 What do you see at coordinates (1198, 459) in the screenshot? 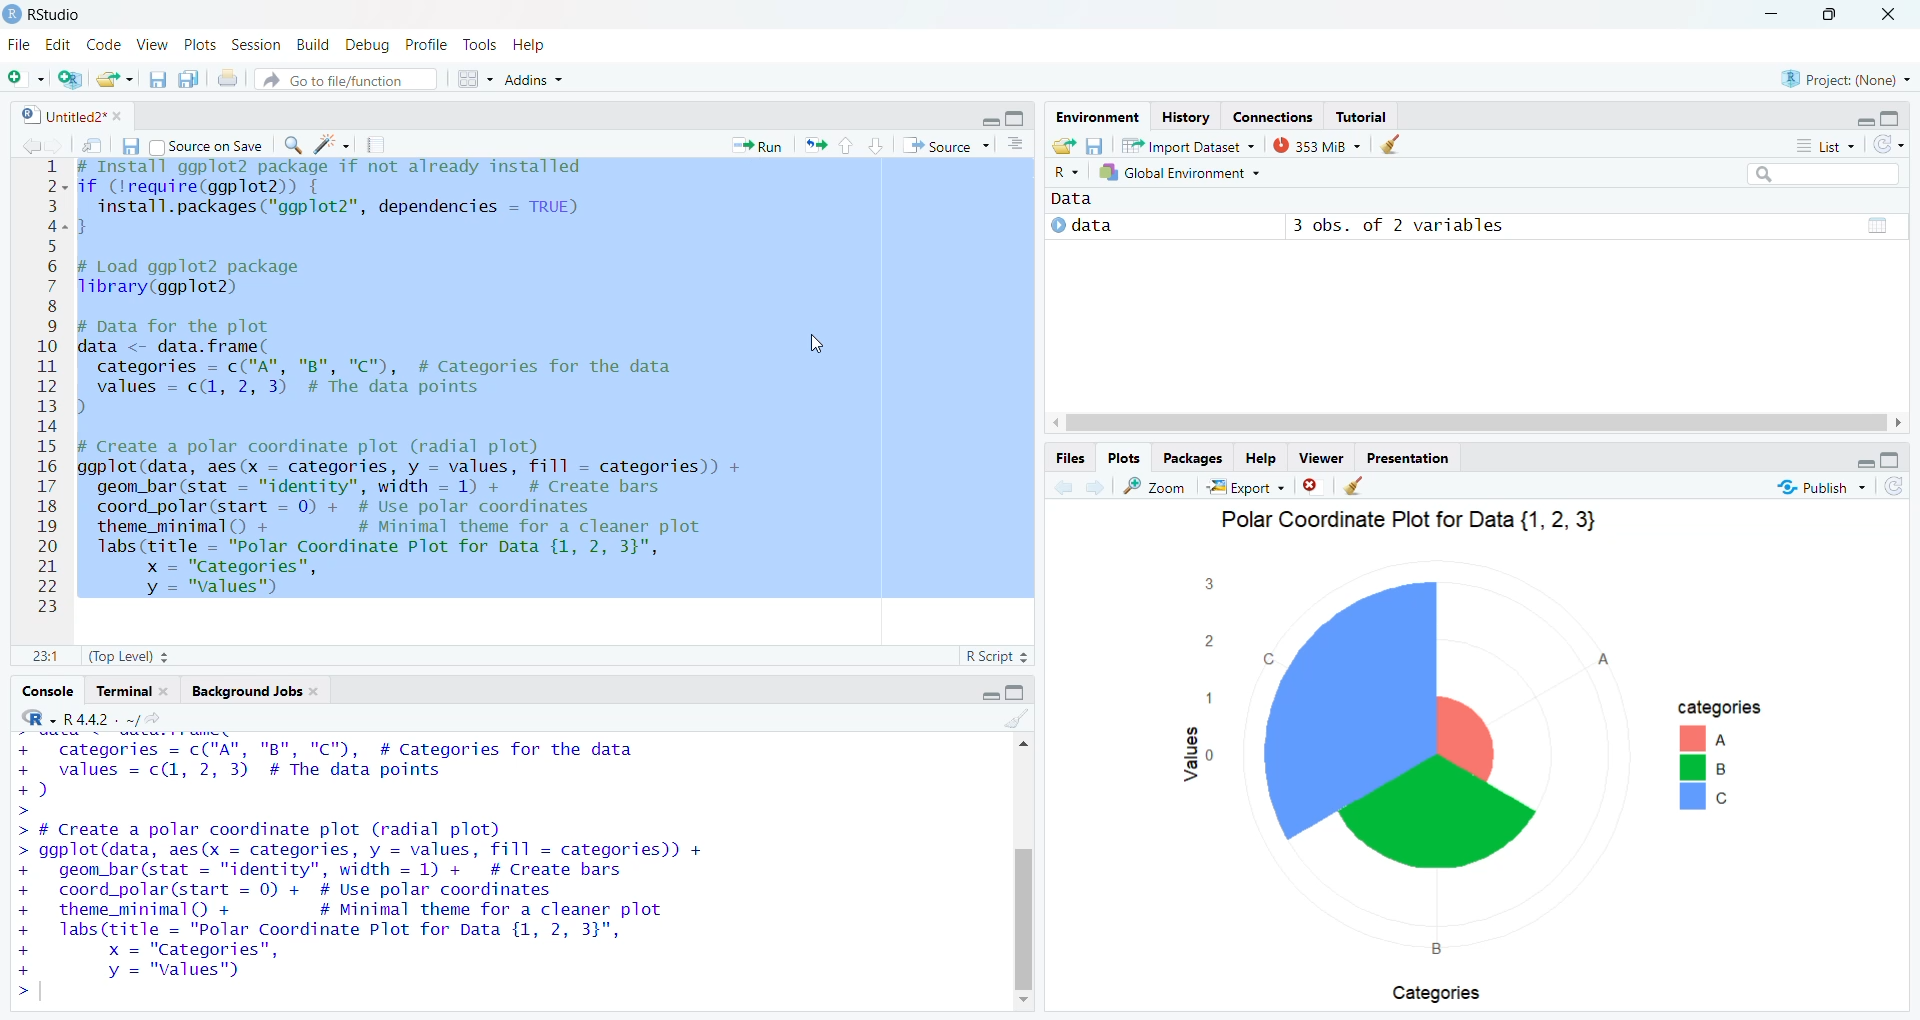
I see `Packages` at bounding box center [1198, 459].